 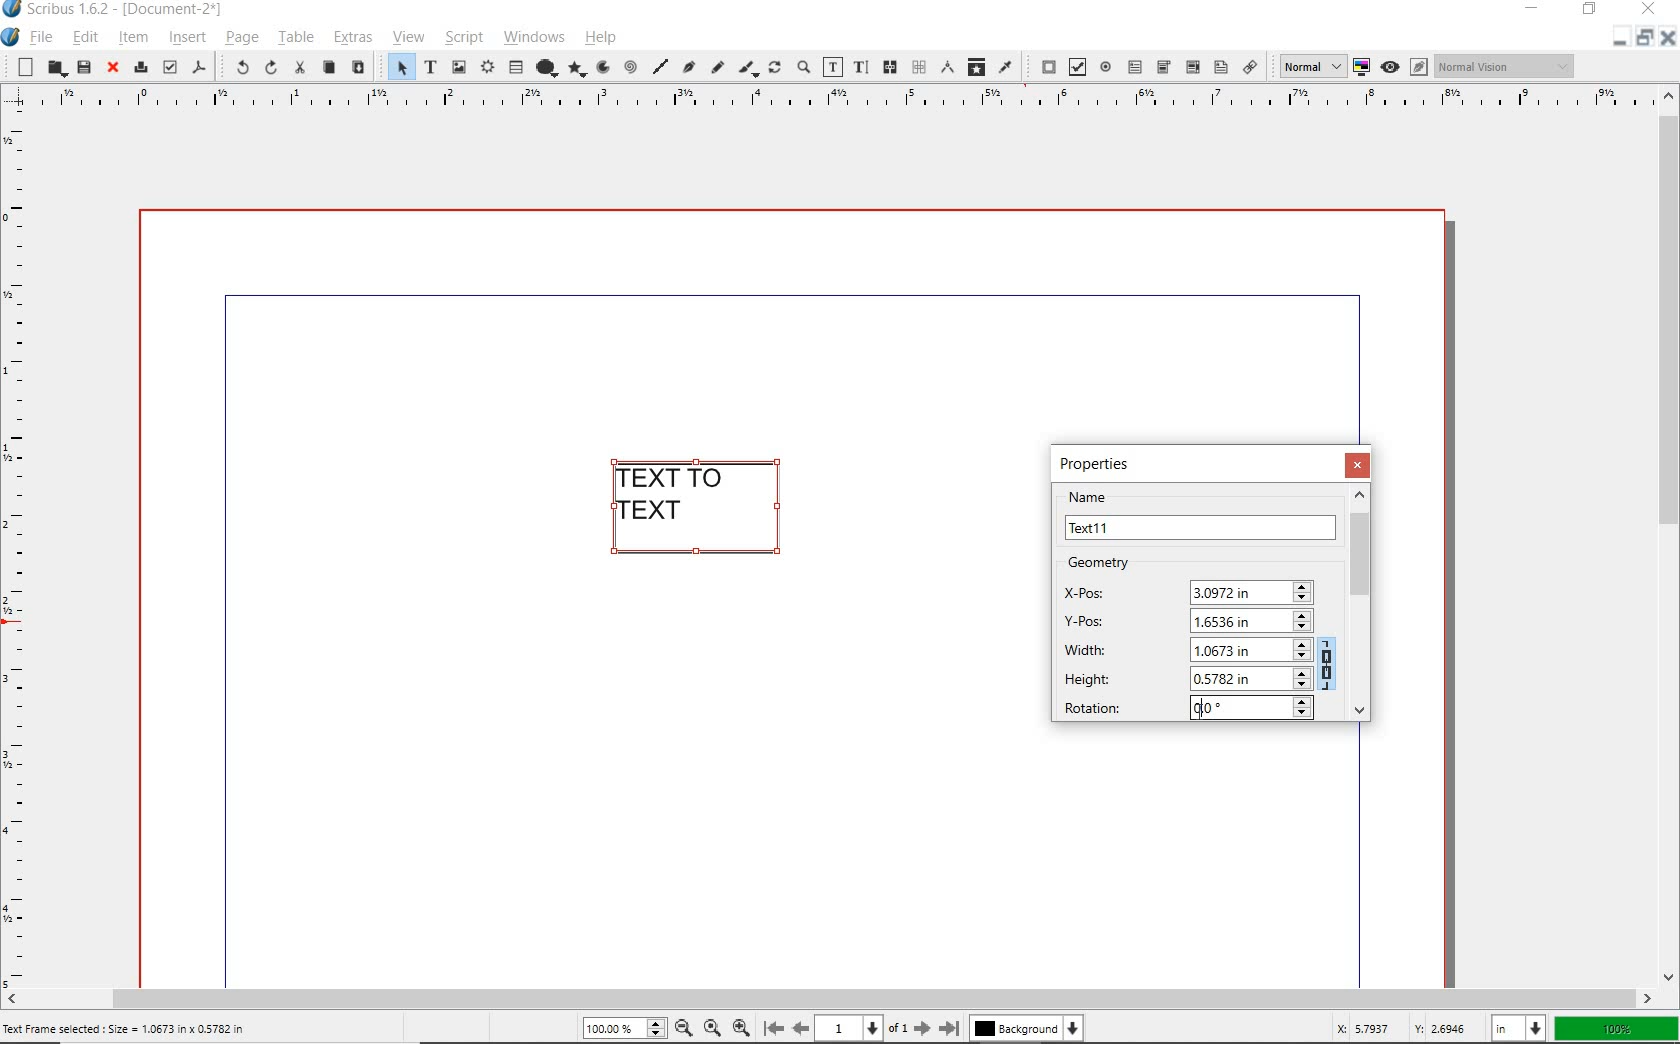 I want to click on scrollbar, so click(x=829, y=999).